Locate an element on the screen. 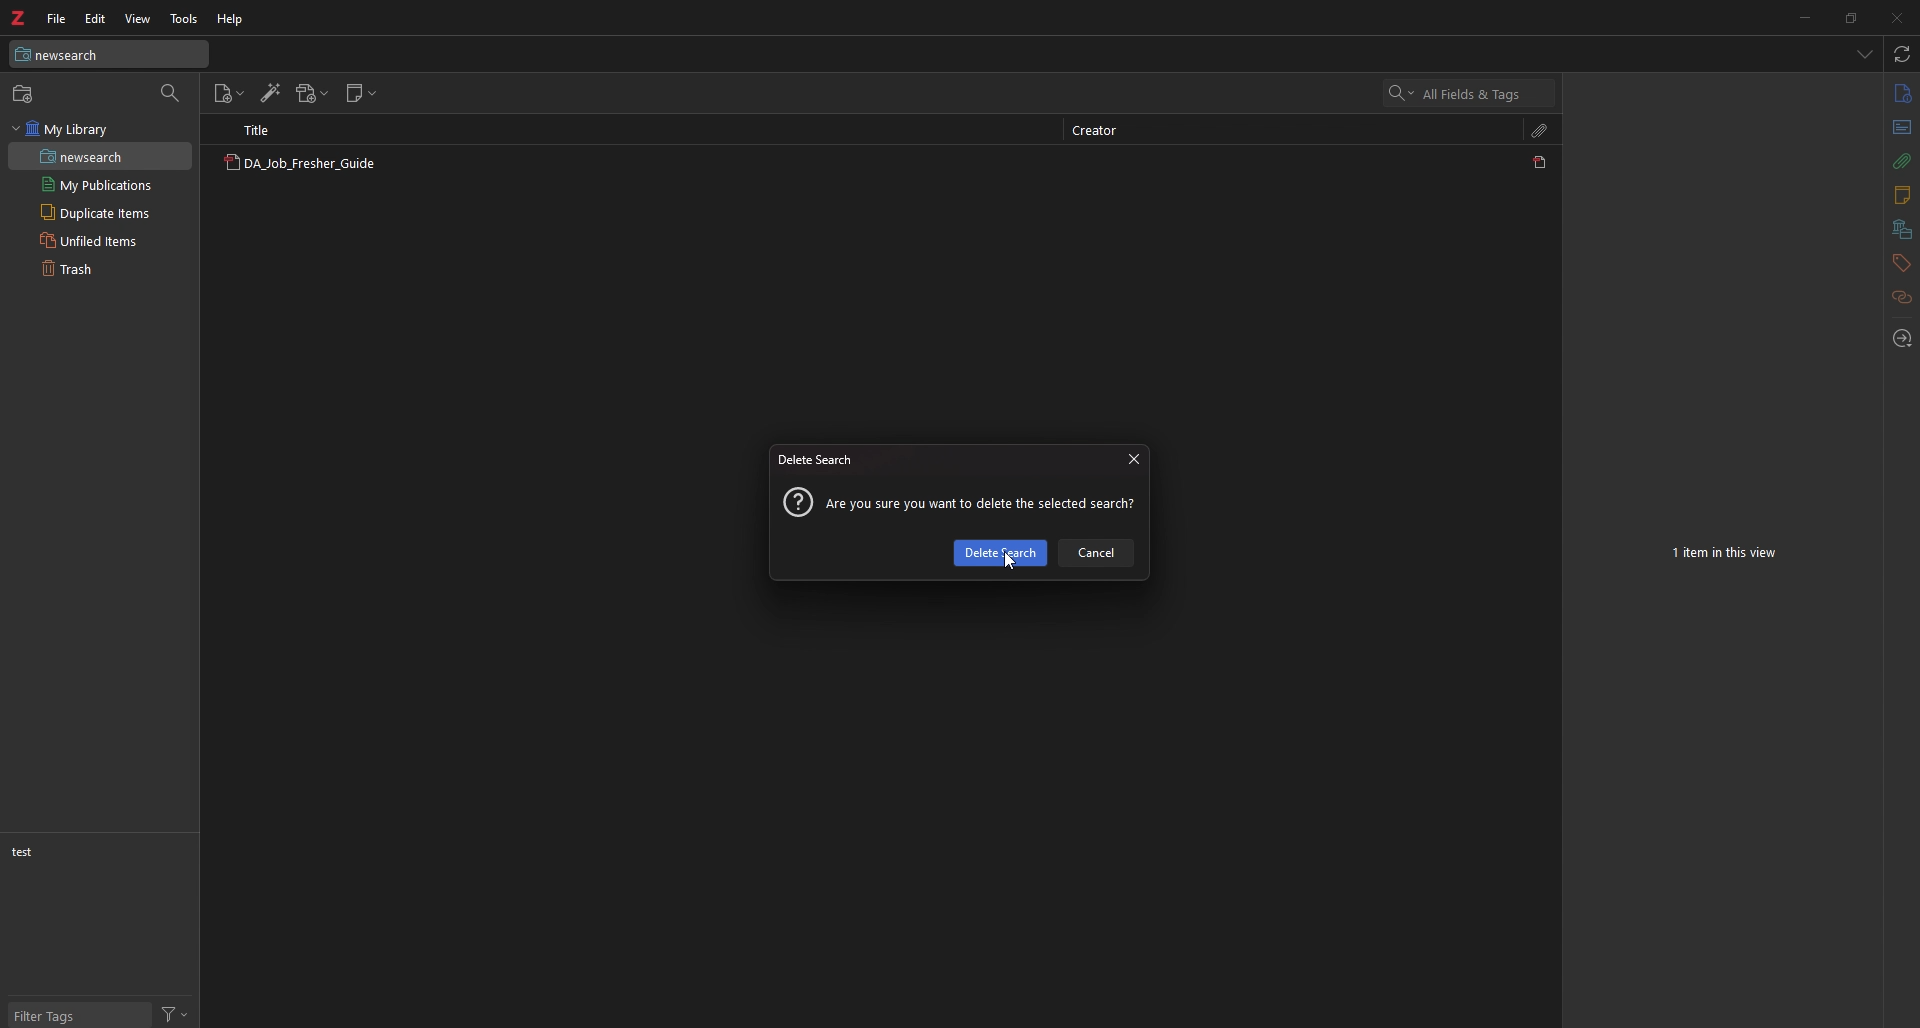 This screenshot has width=1920, height=1028. Actions is located at coordinates (177, 1015).